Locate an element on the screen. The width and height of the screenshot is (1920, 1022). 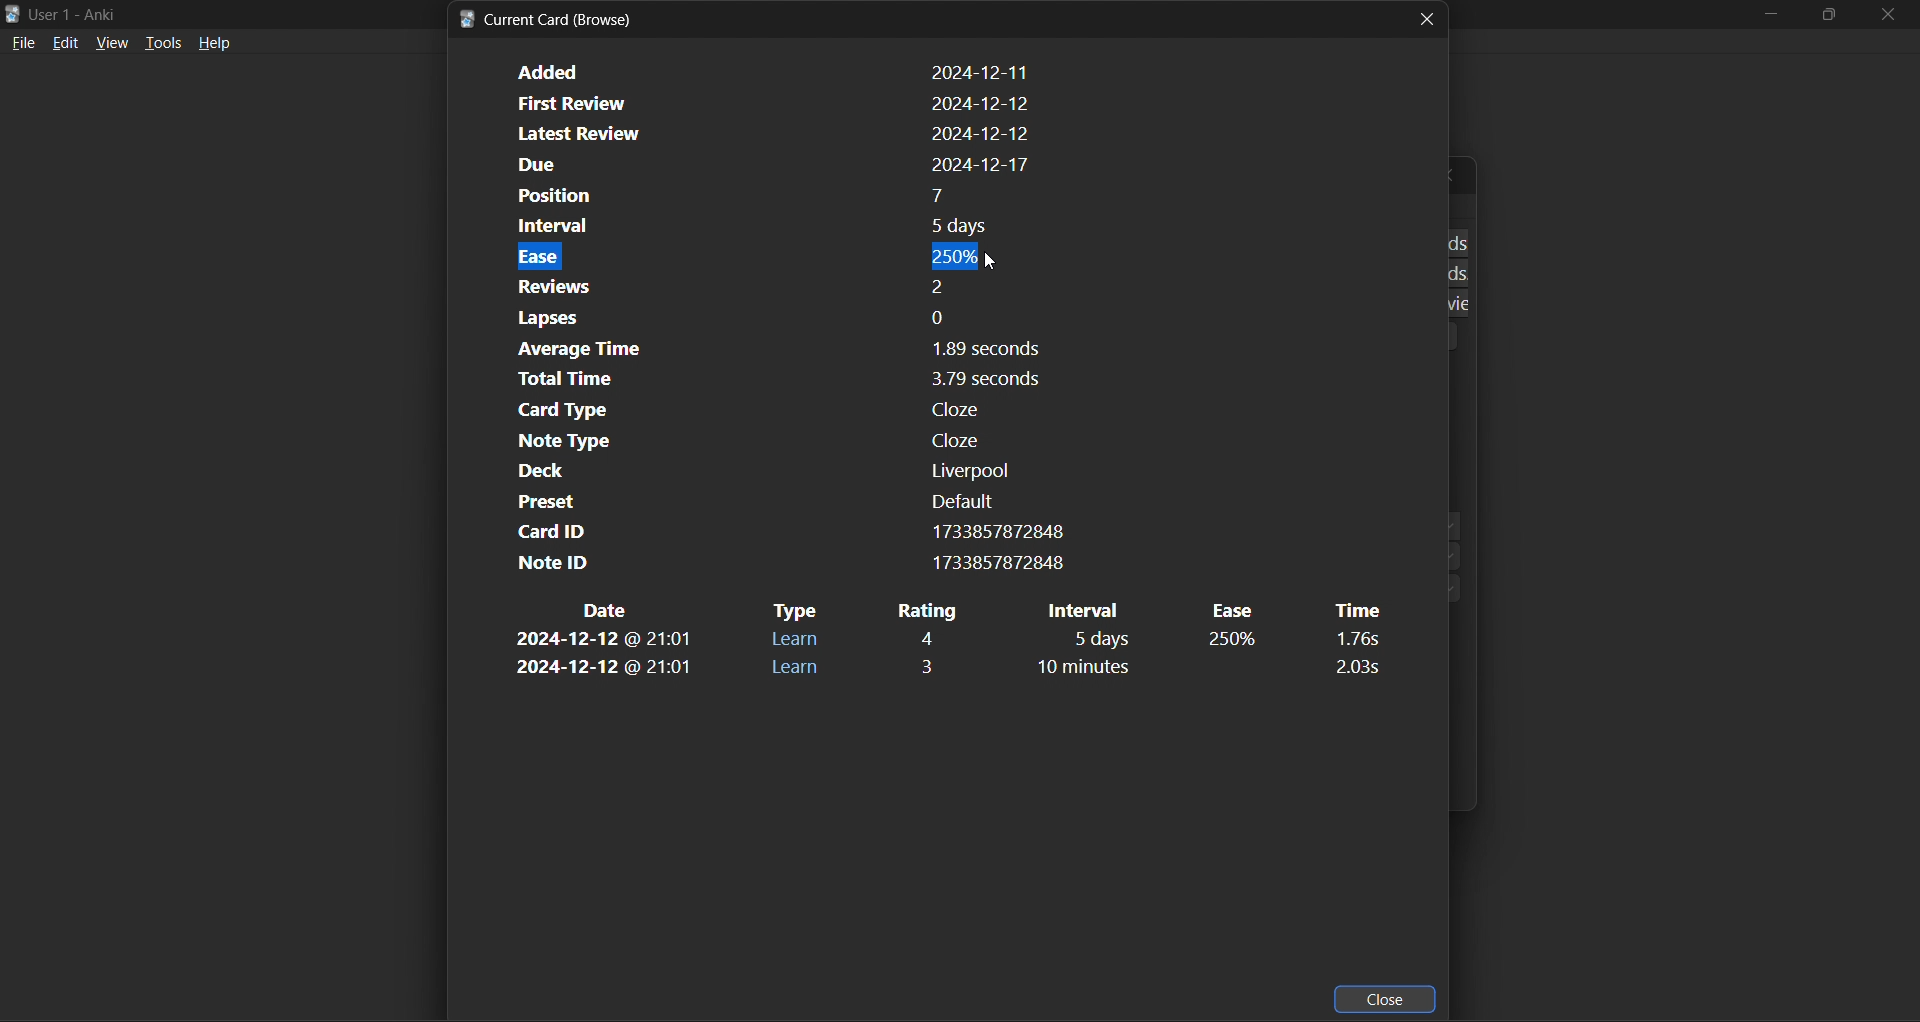
type is located at coordinates (795, 611).